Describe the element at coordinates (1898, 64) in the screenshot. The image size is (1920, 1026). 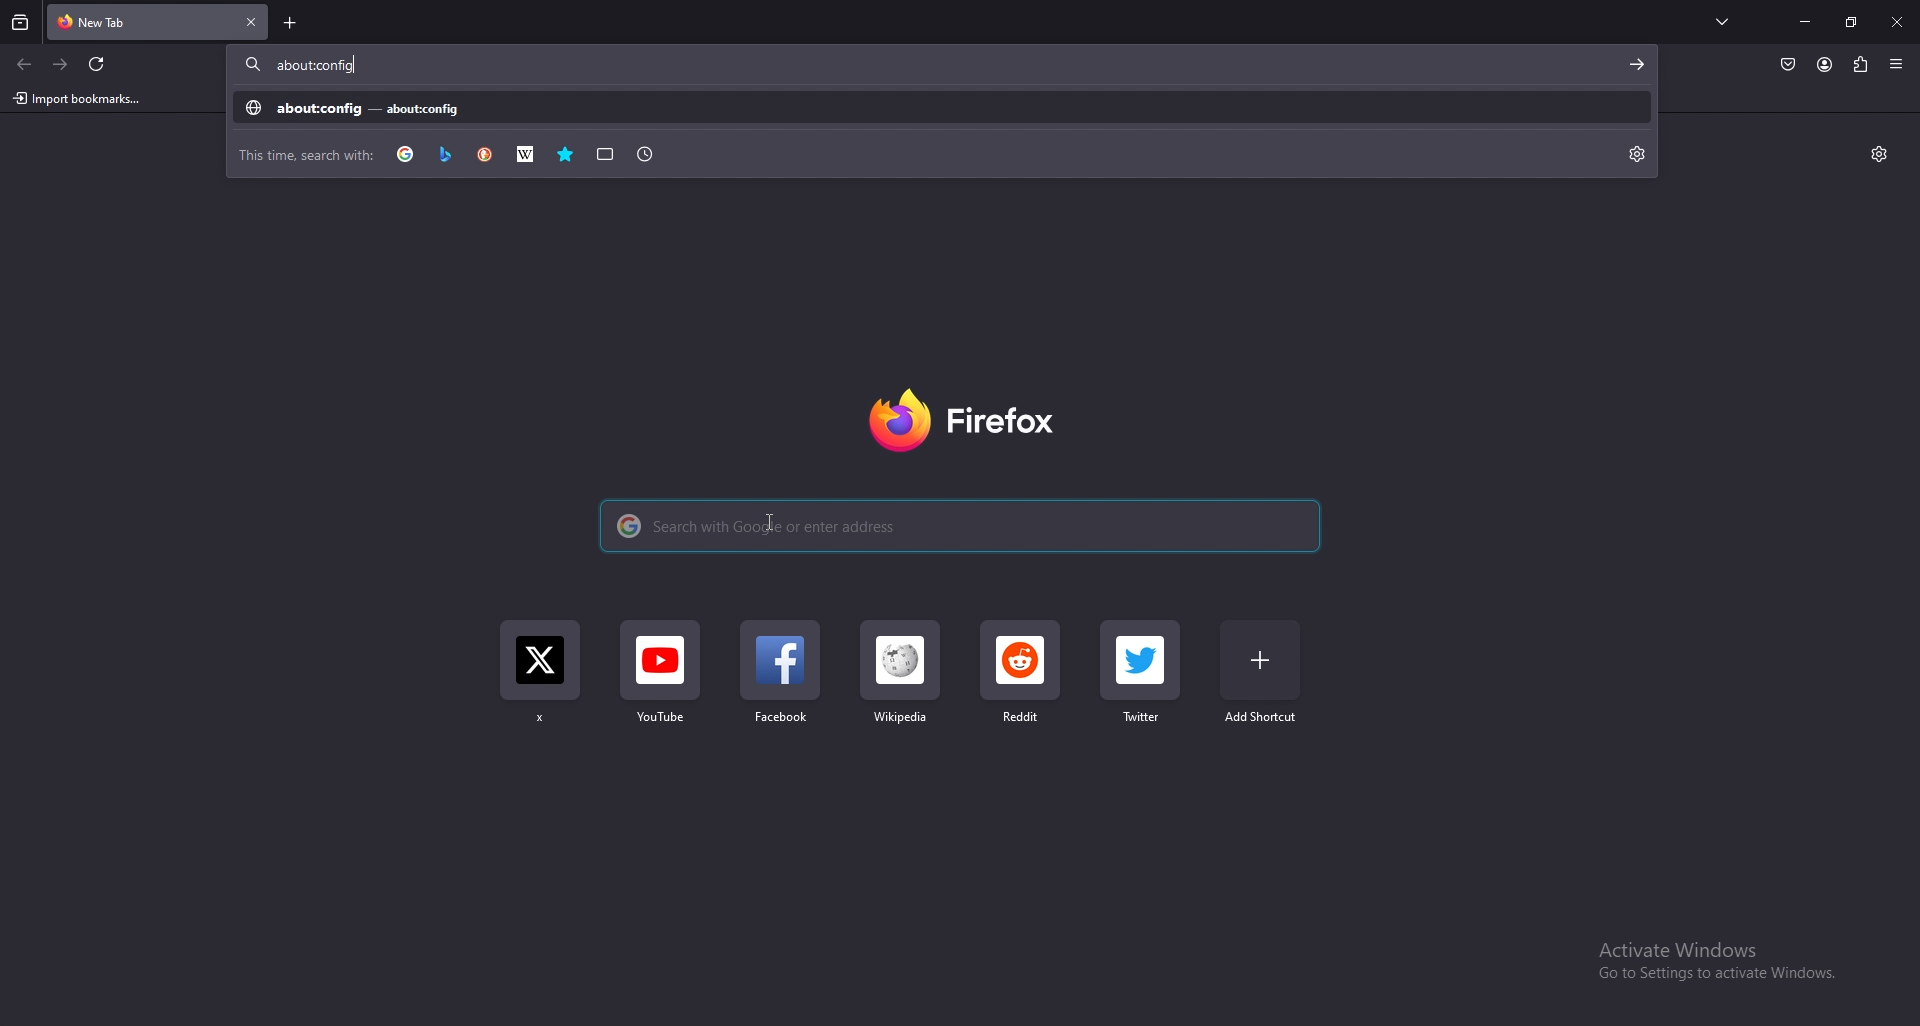
I see `application menu` at that location.